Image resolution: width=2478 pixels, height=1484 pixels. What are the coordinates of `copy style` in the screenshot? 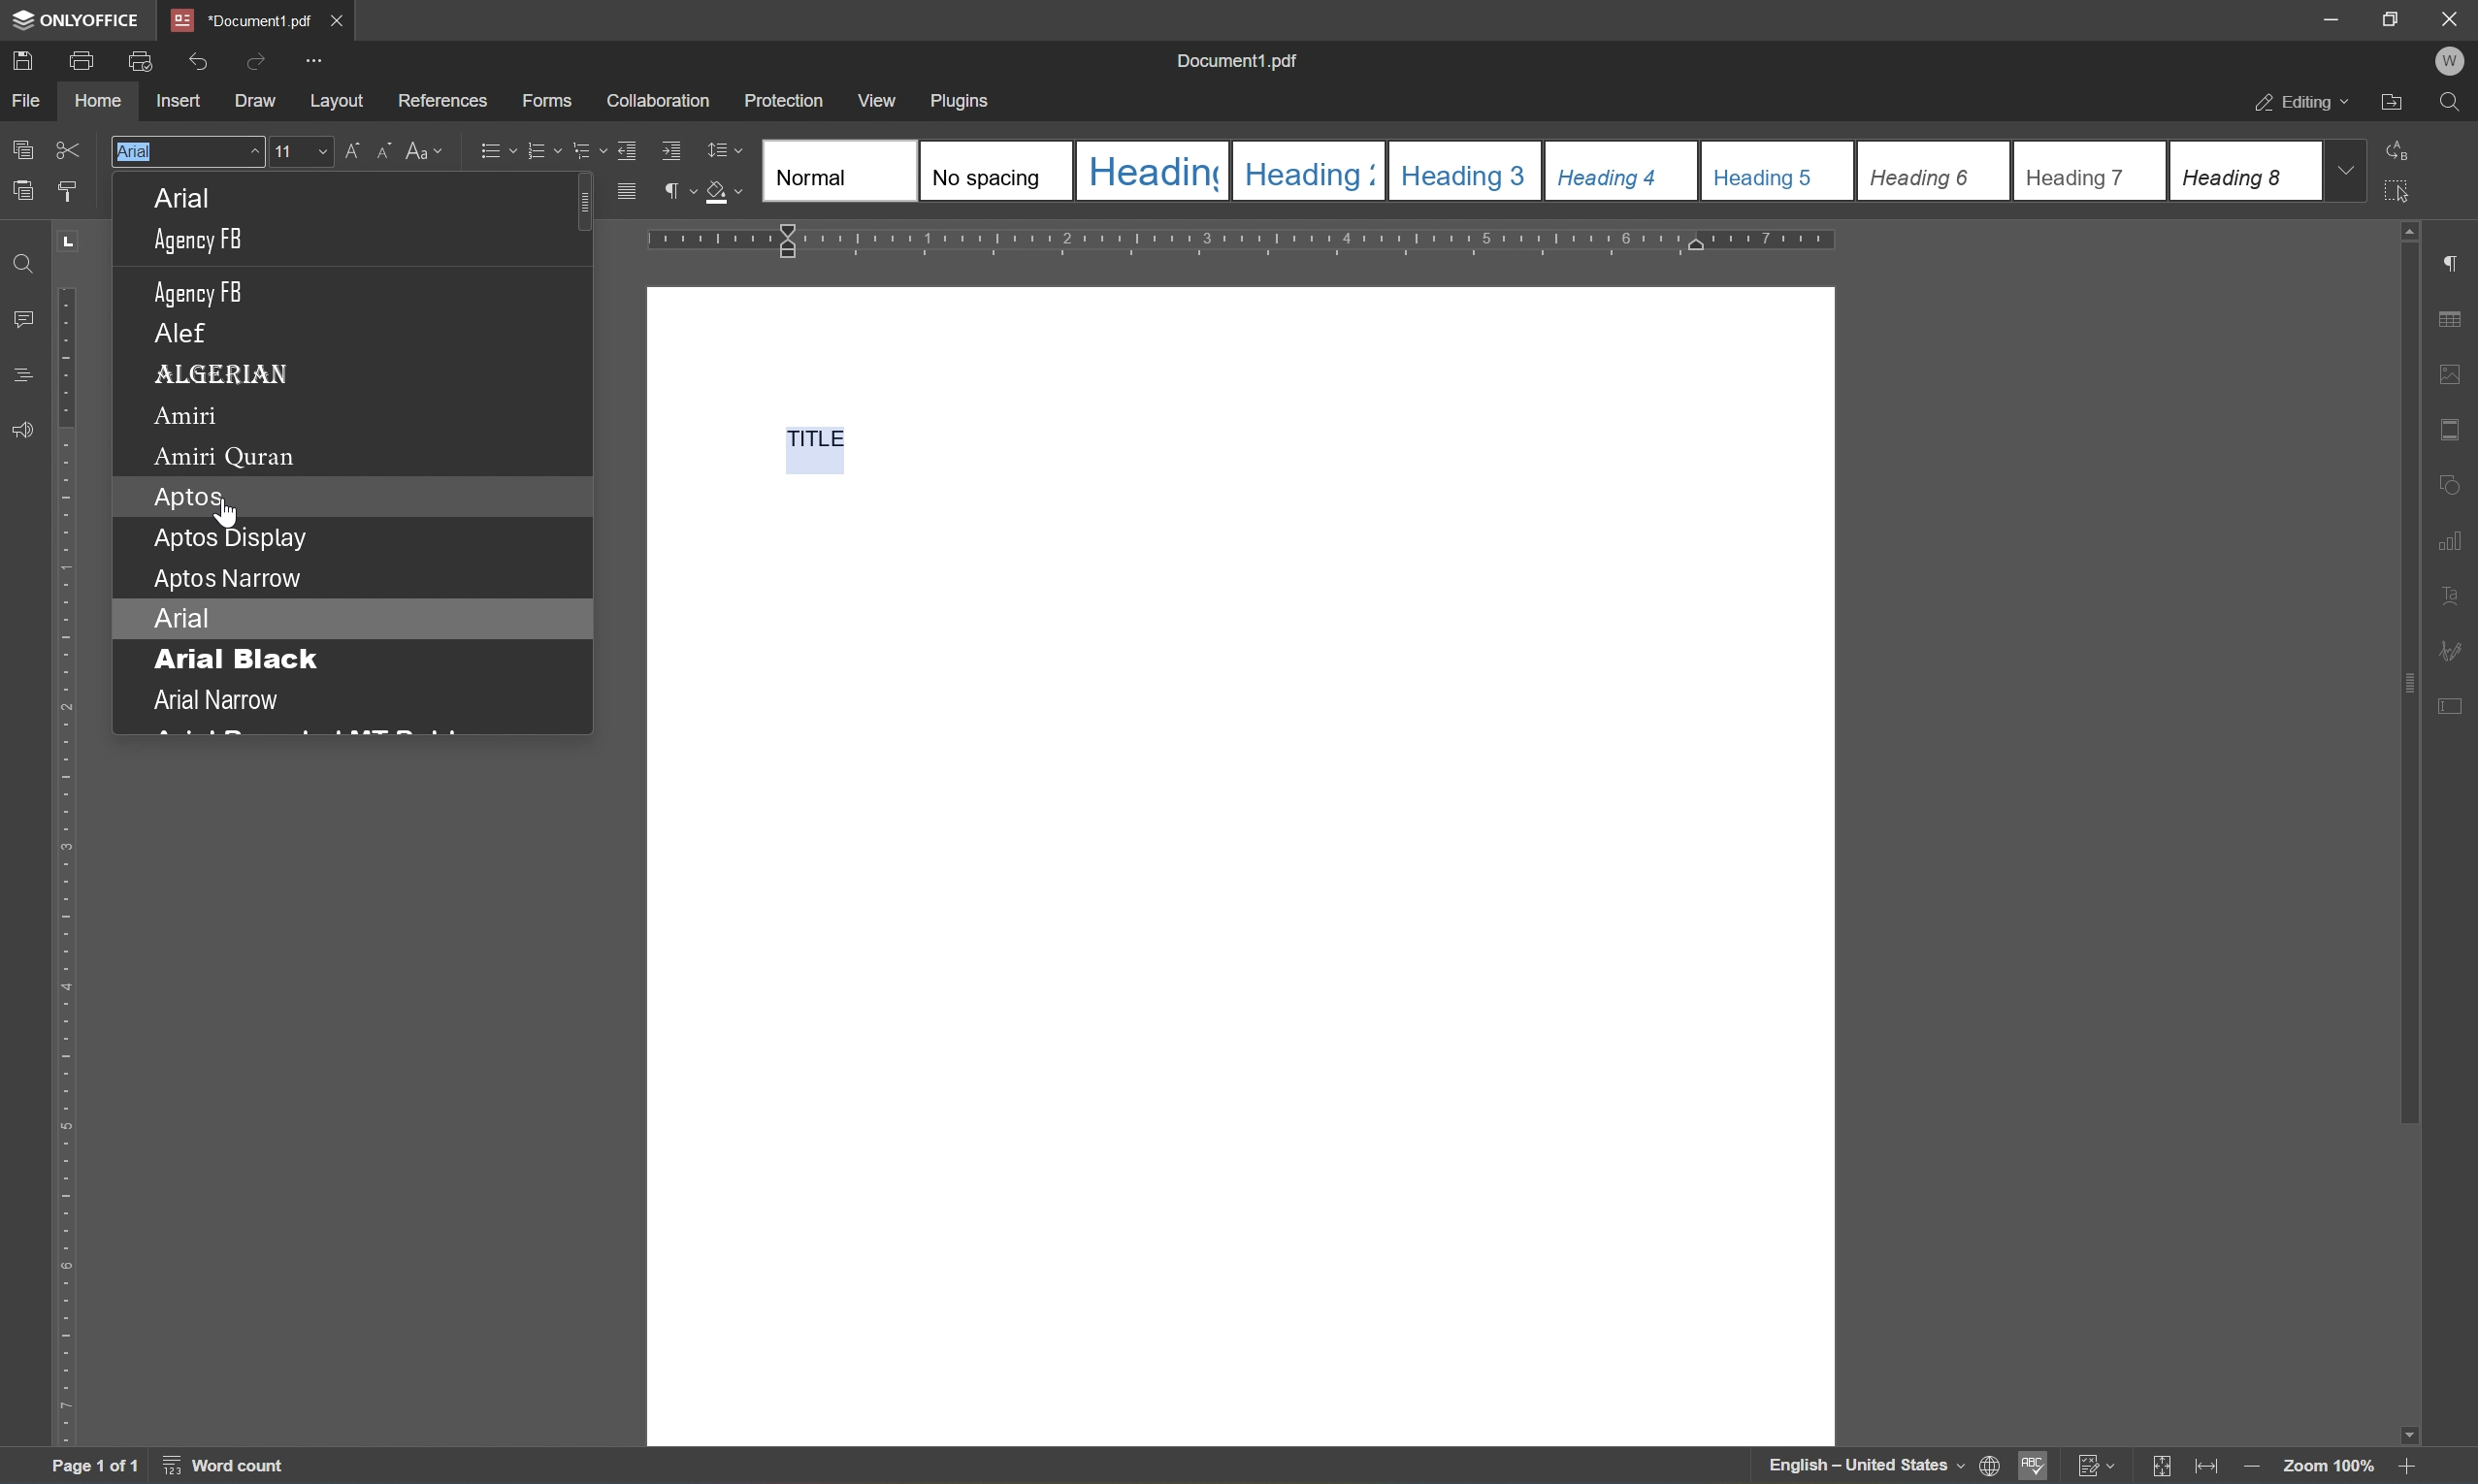 It's located at (70, 188).